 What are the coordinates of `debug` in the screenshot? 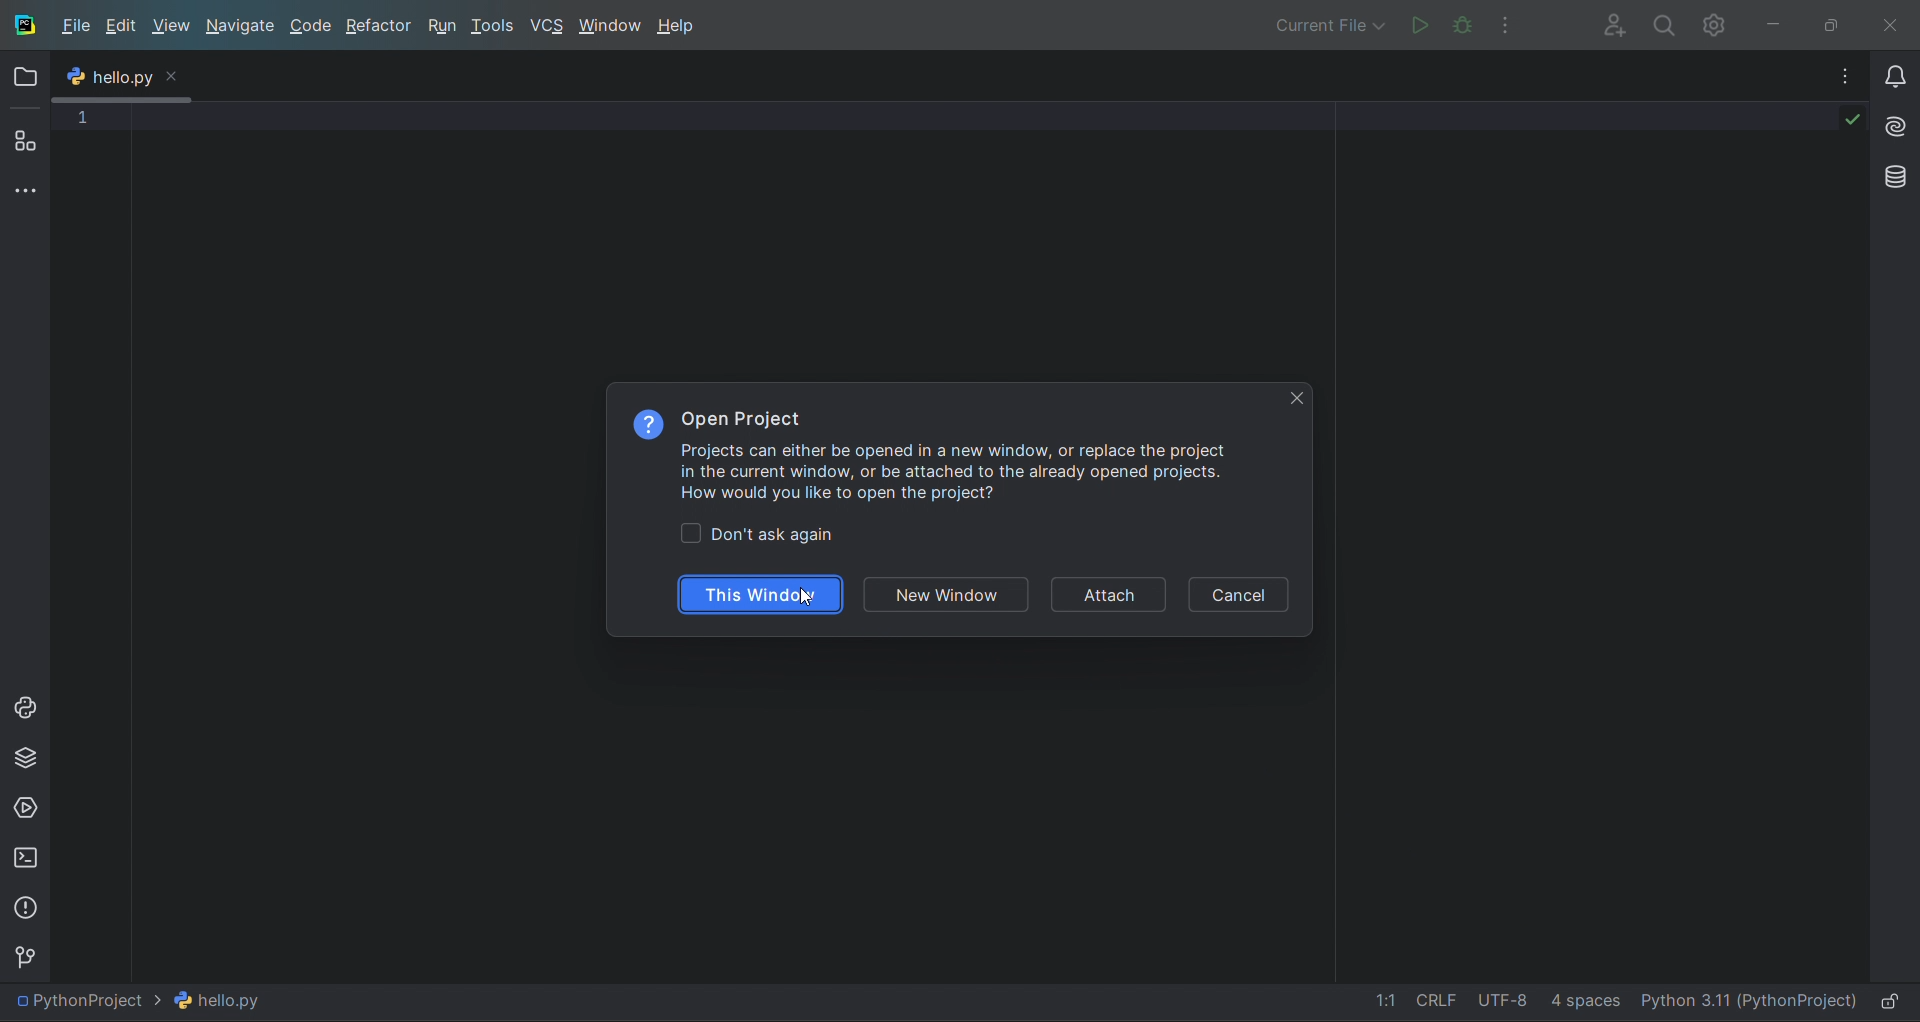 It's located at (1464, 24).